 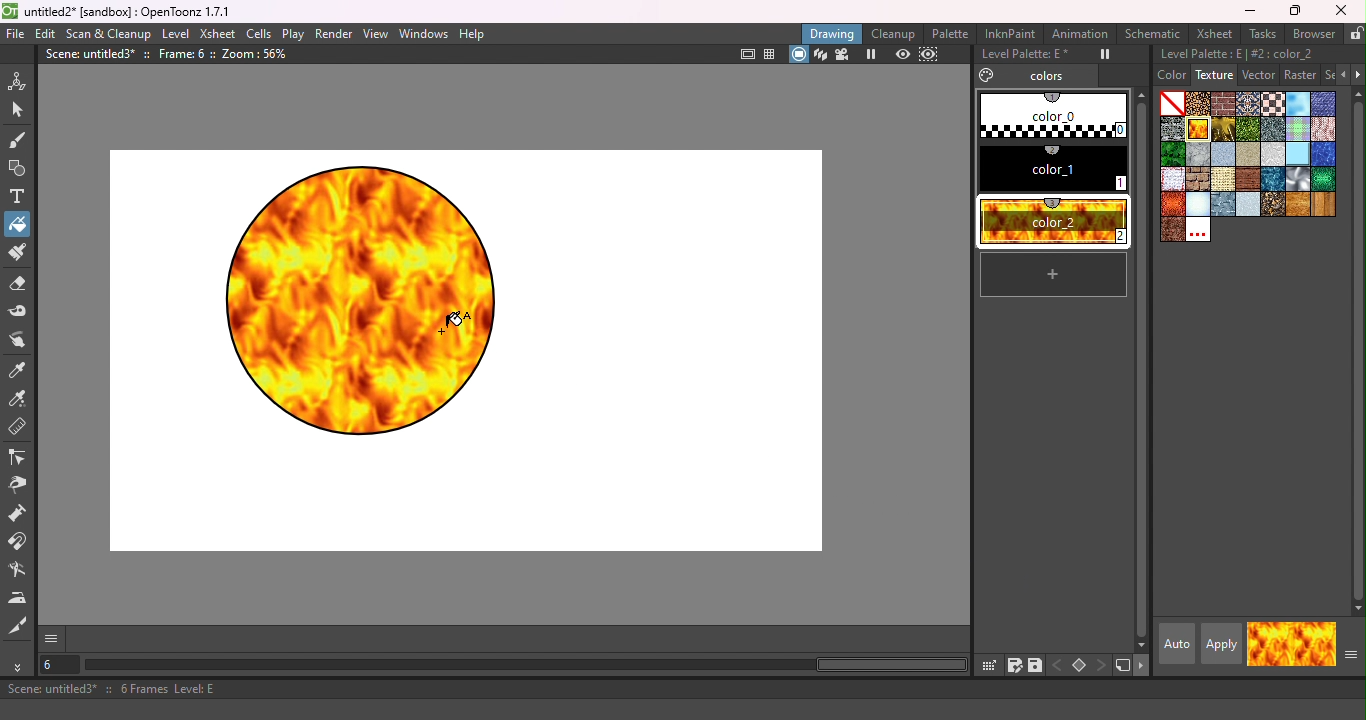 What do you see at coordinates (1314, 644) in the screenshot?
I see `return to previous style` at bounding box center [1314, 644].